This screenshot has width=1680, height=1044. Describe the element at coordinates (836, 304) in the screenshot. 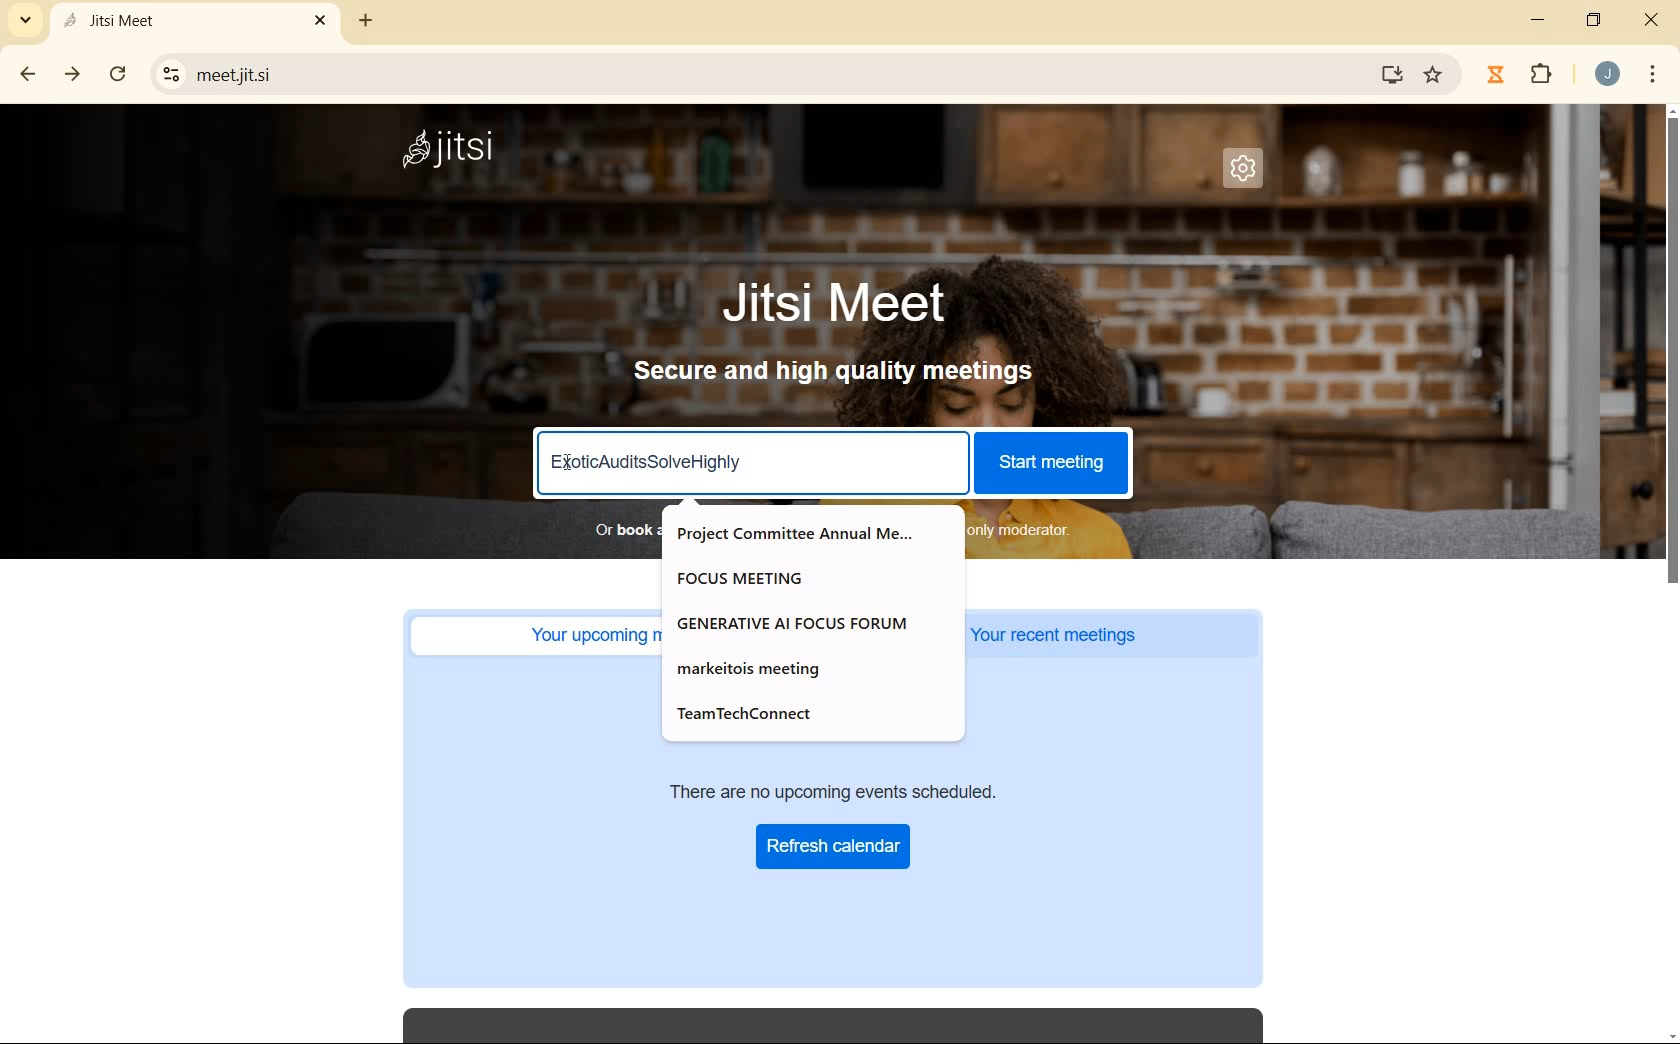

I see `Jitsi Meet` at that location.